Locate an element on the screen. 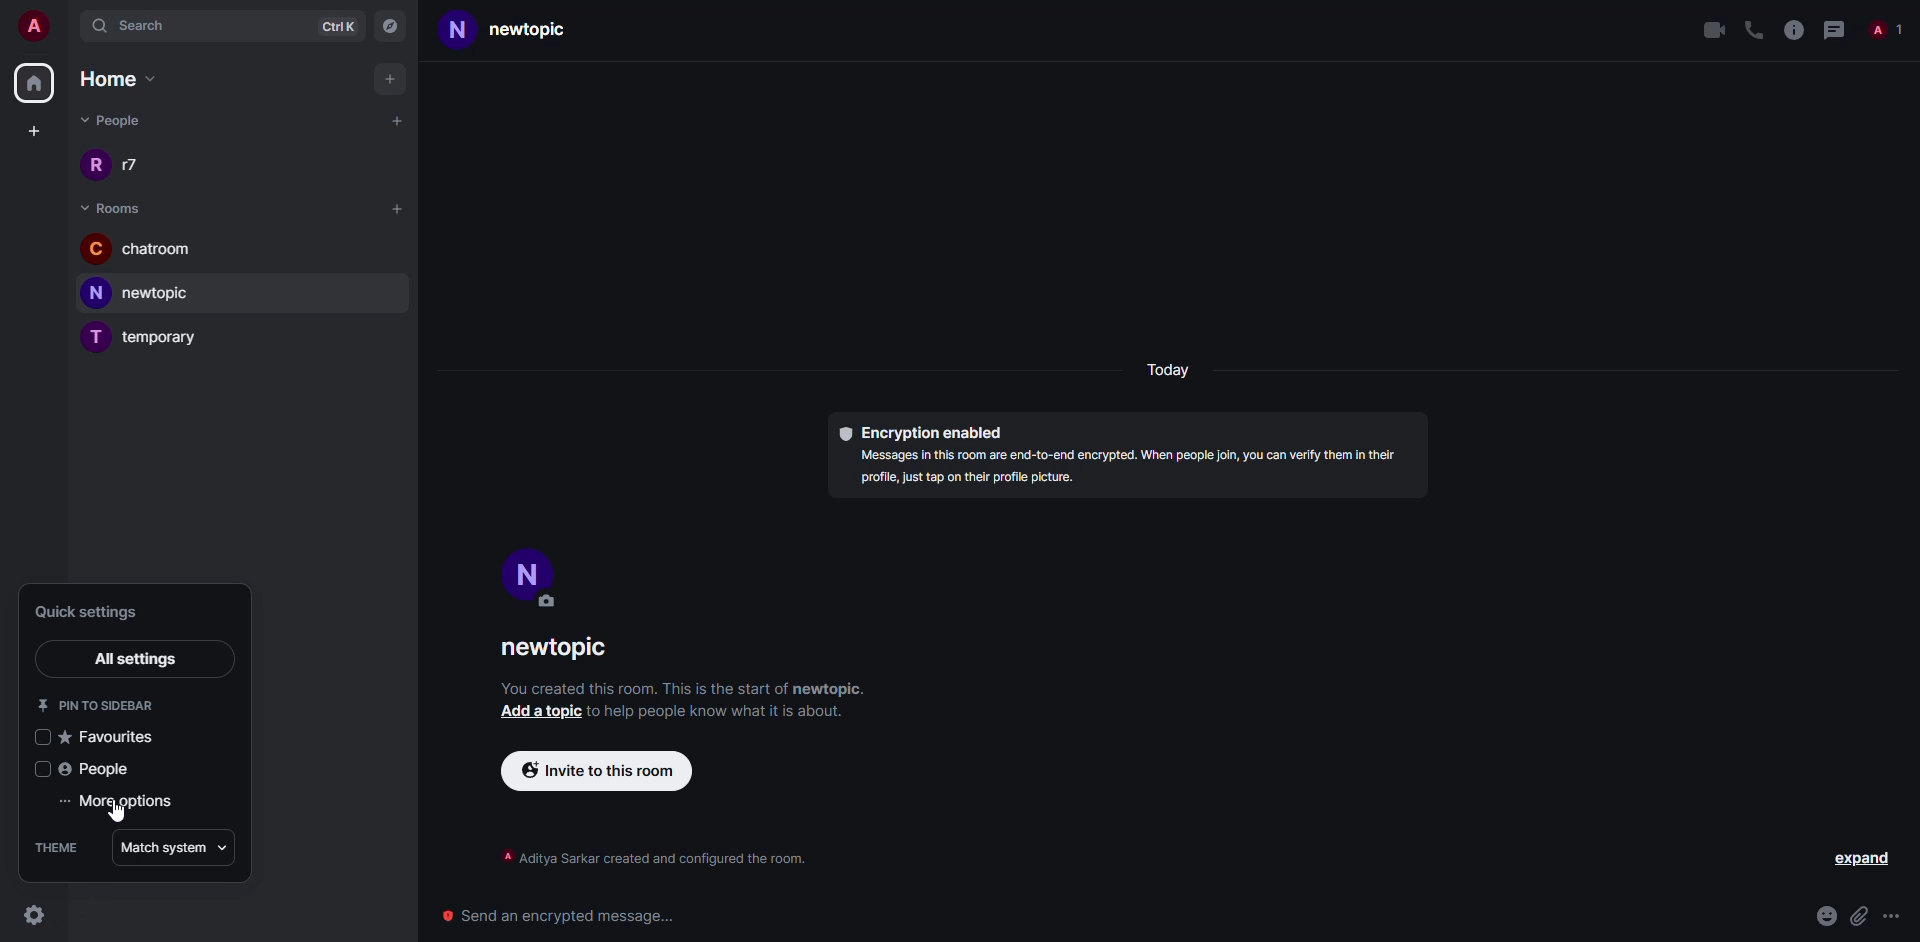  add is located at coordinates (394, 208).